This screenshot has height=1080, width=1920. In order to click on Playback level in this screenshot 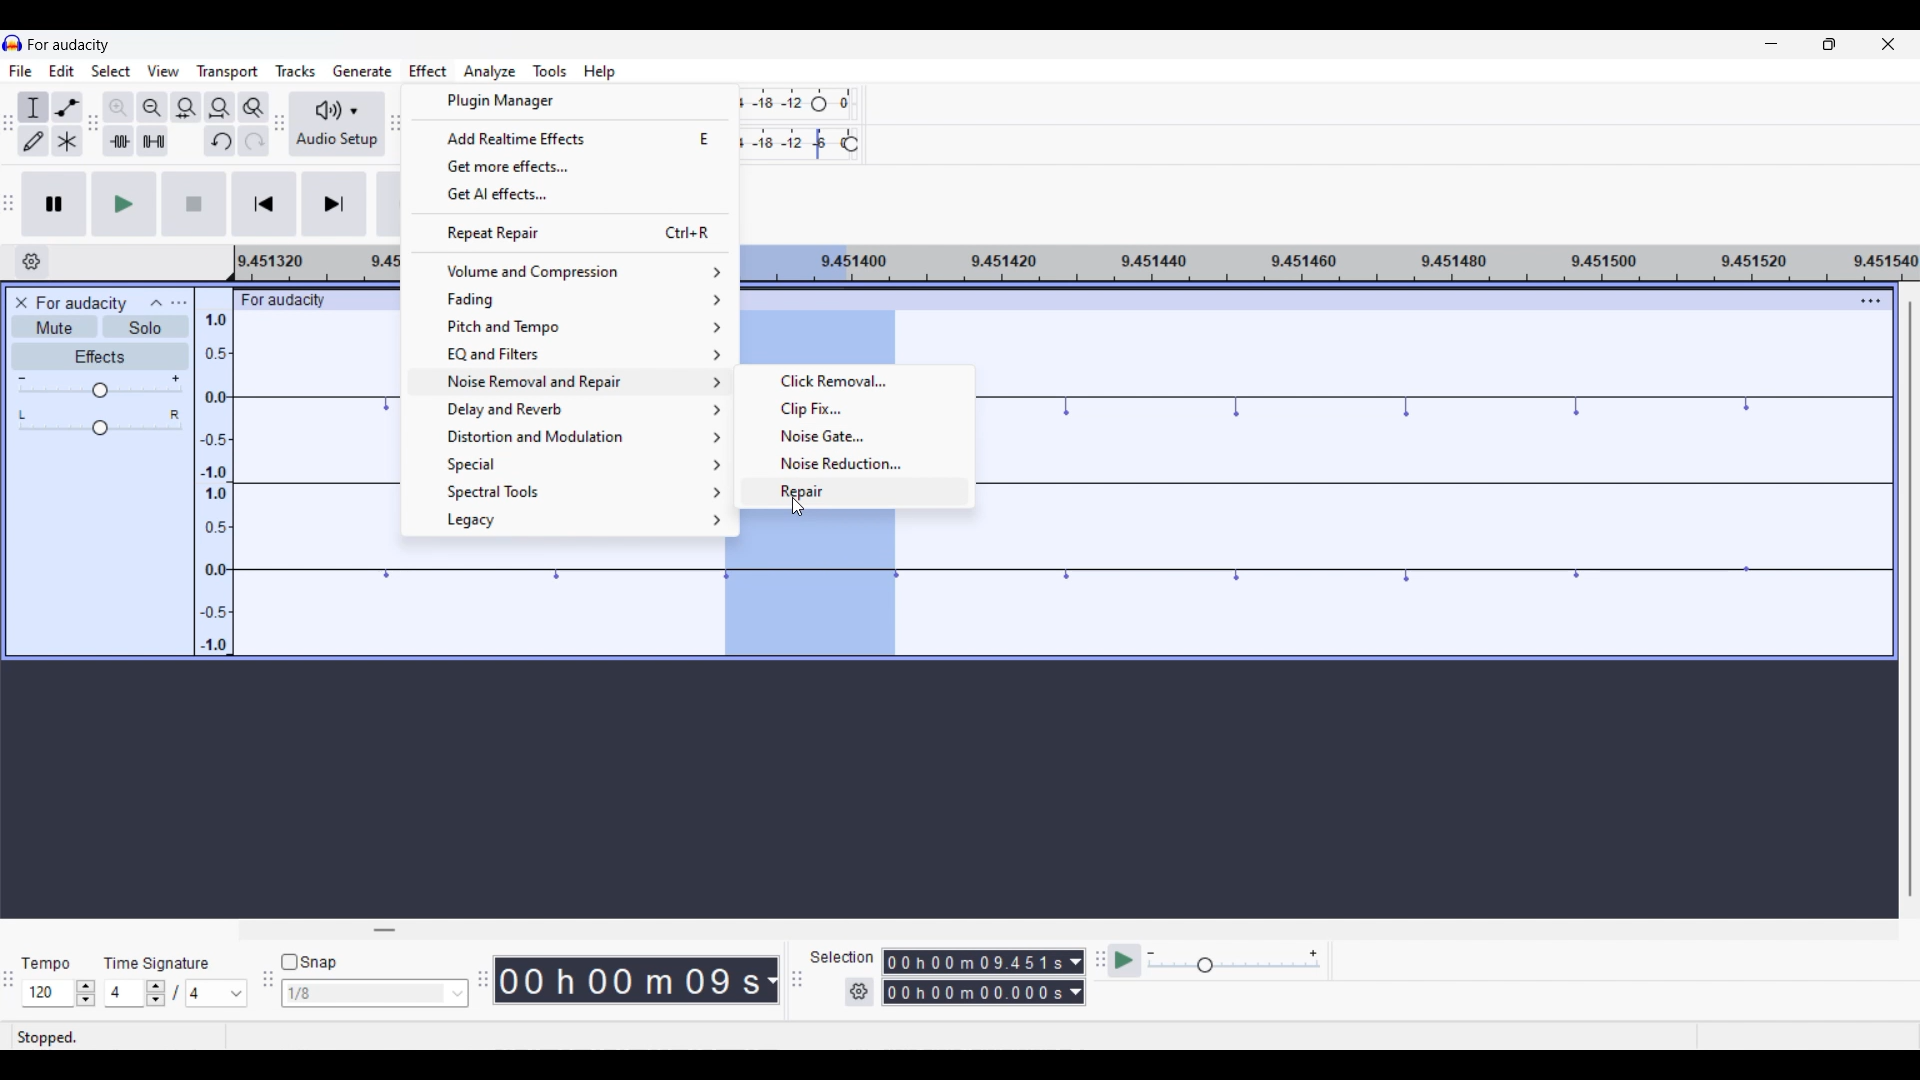, I will do `click(807, 141)`.